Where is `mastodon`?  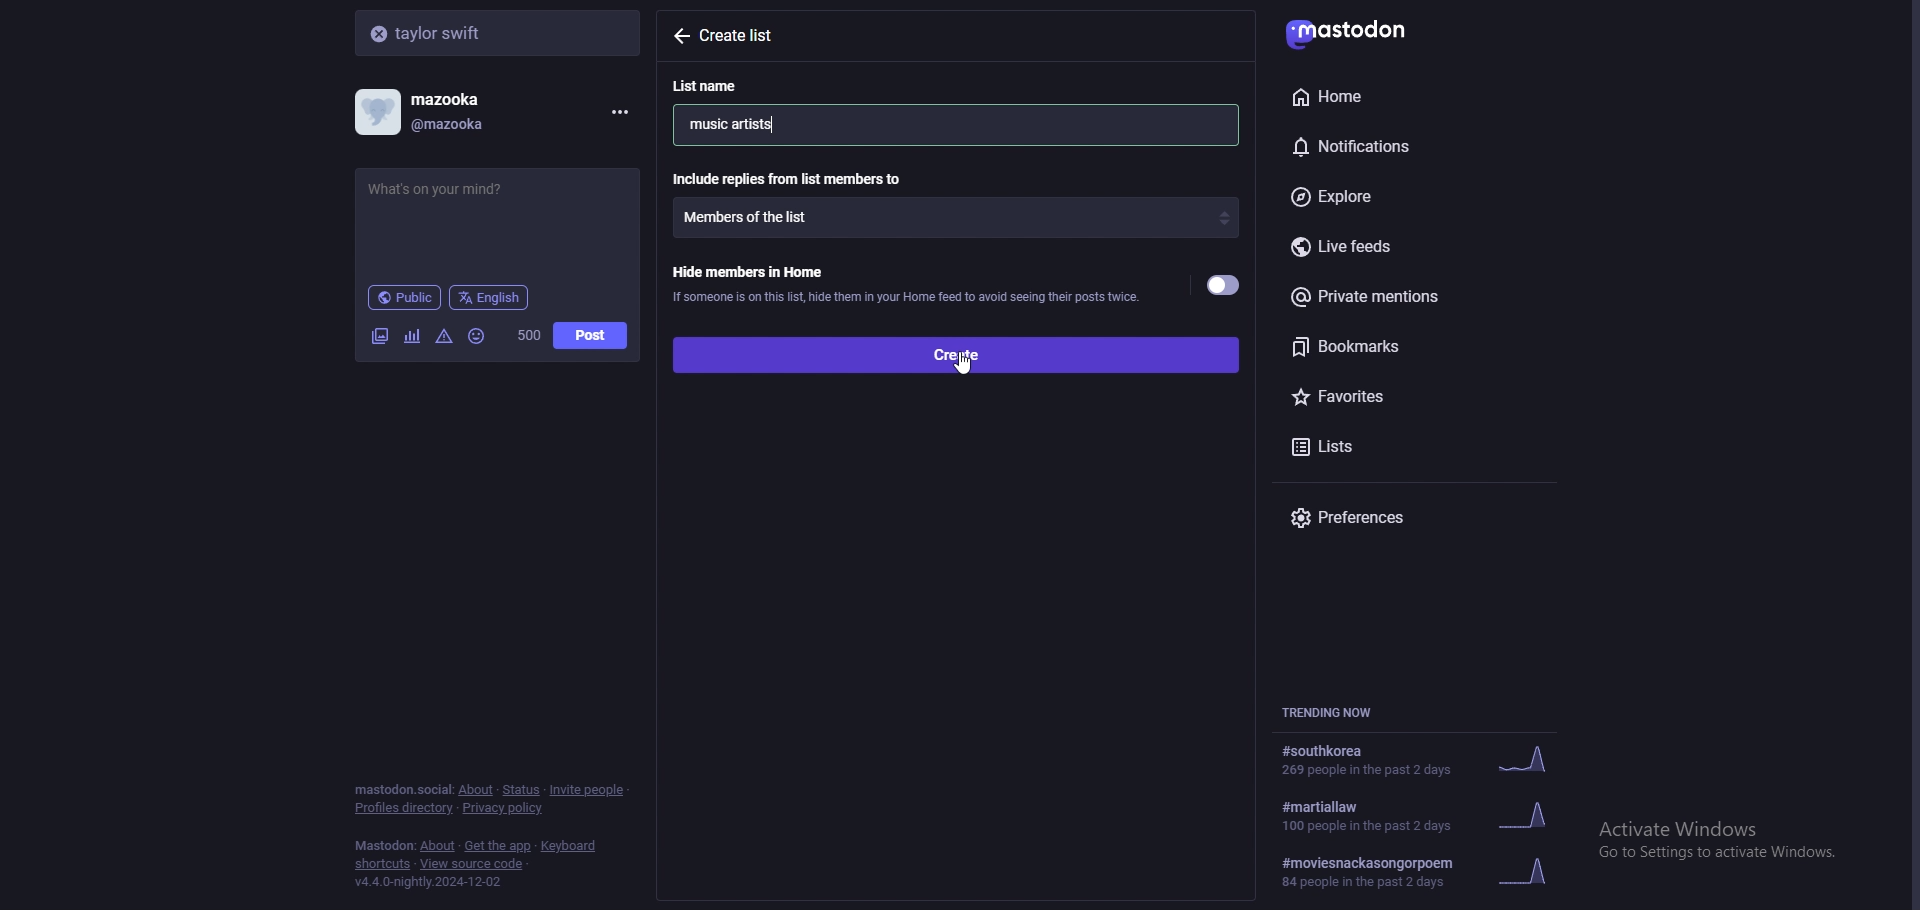 mastodon is located at coordinates (1361, 30).